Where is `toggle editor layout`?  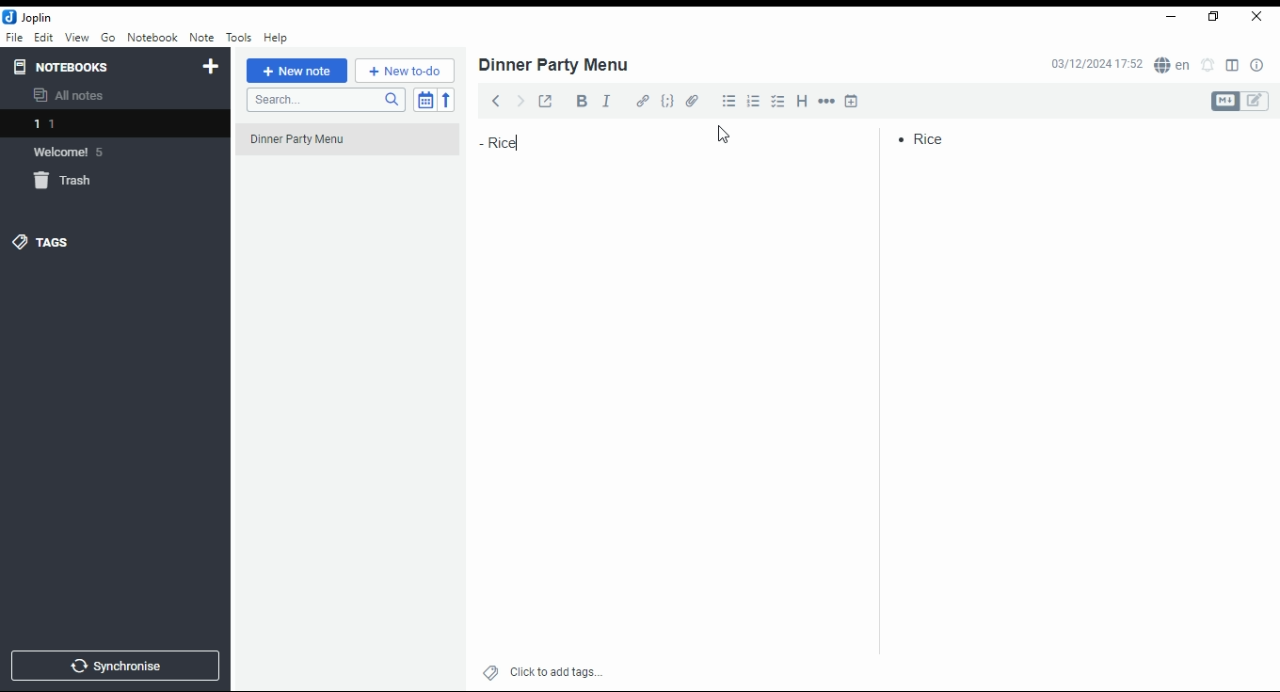 toggle editor layout is located at coordinates (1232, 66).